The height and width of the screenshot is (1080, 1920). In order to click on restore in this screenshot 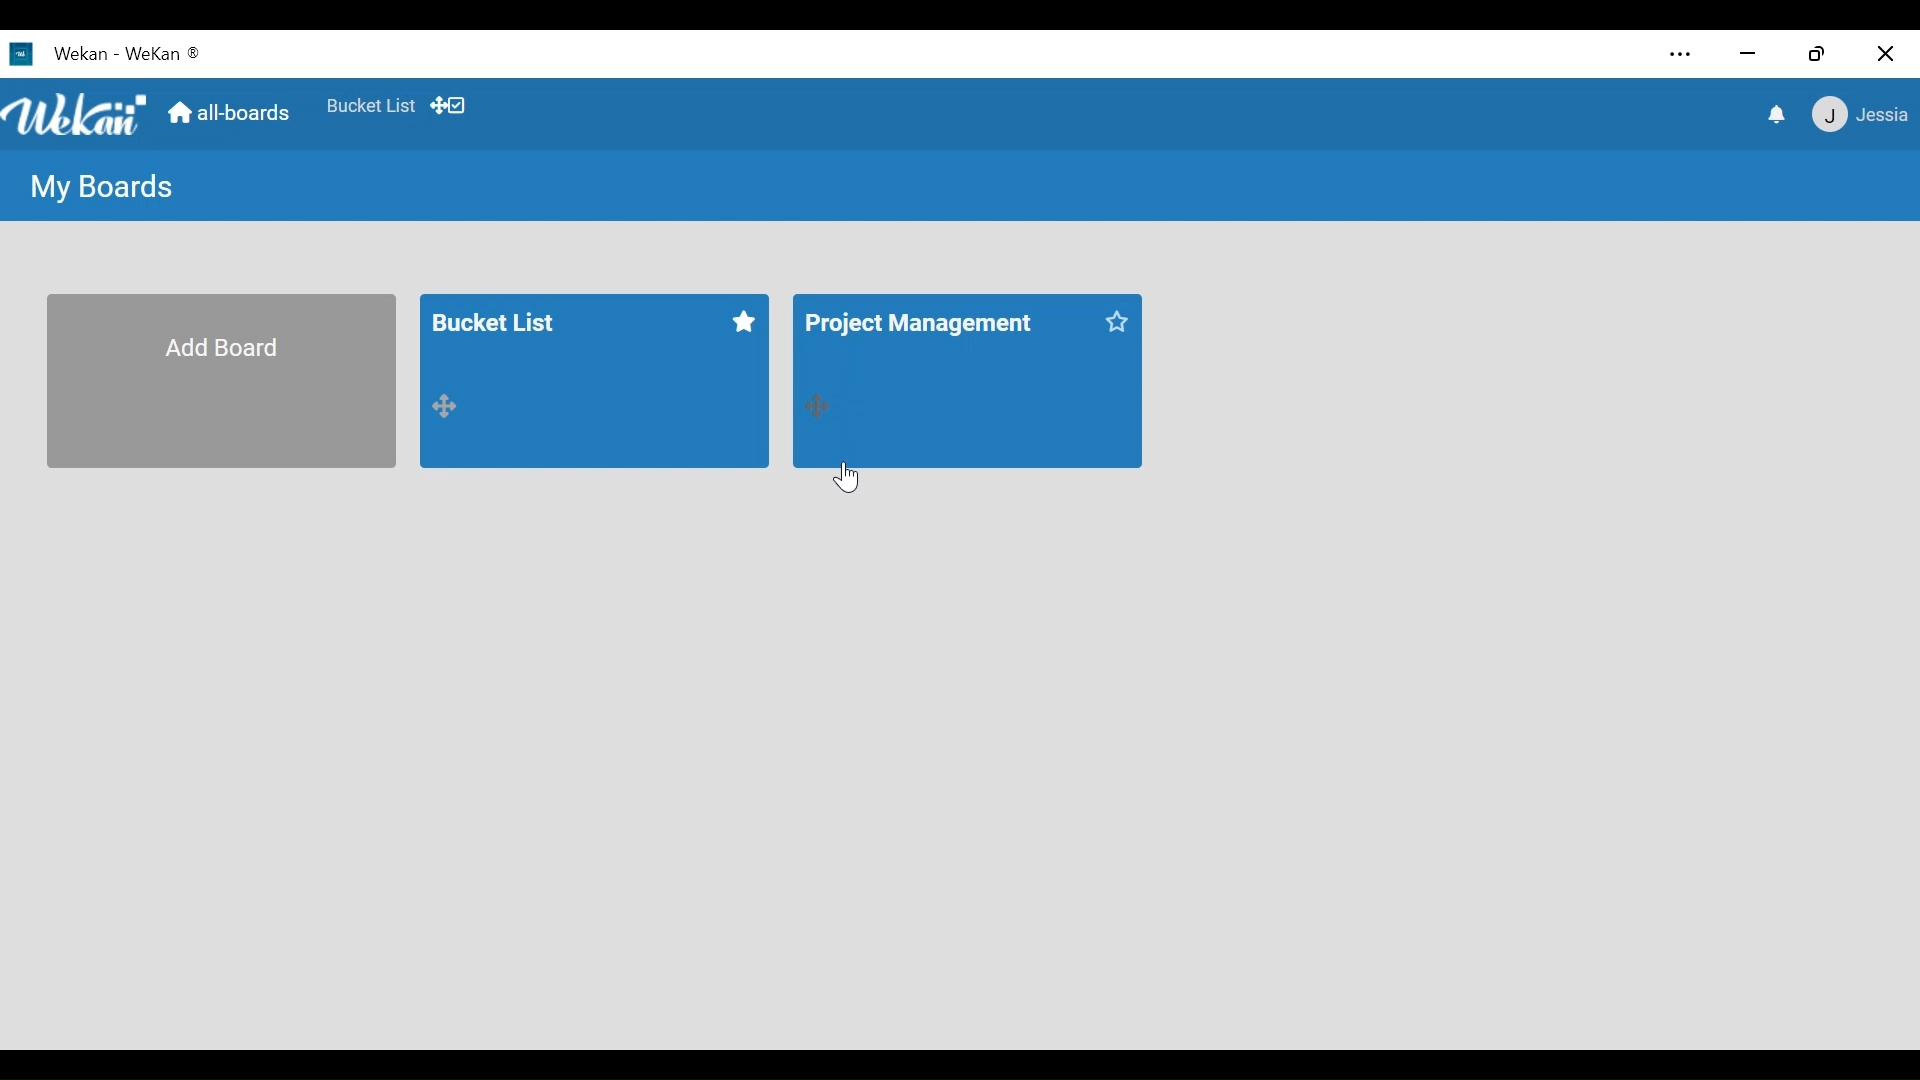, I will do `click(1816, 54)`.